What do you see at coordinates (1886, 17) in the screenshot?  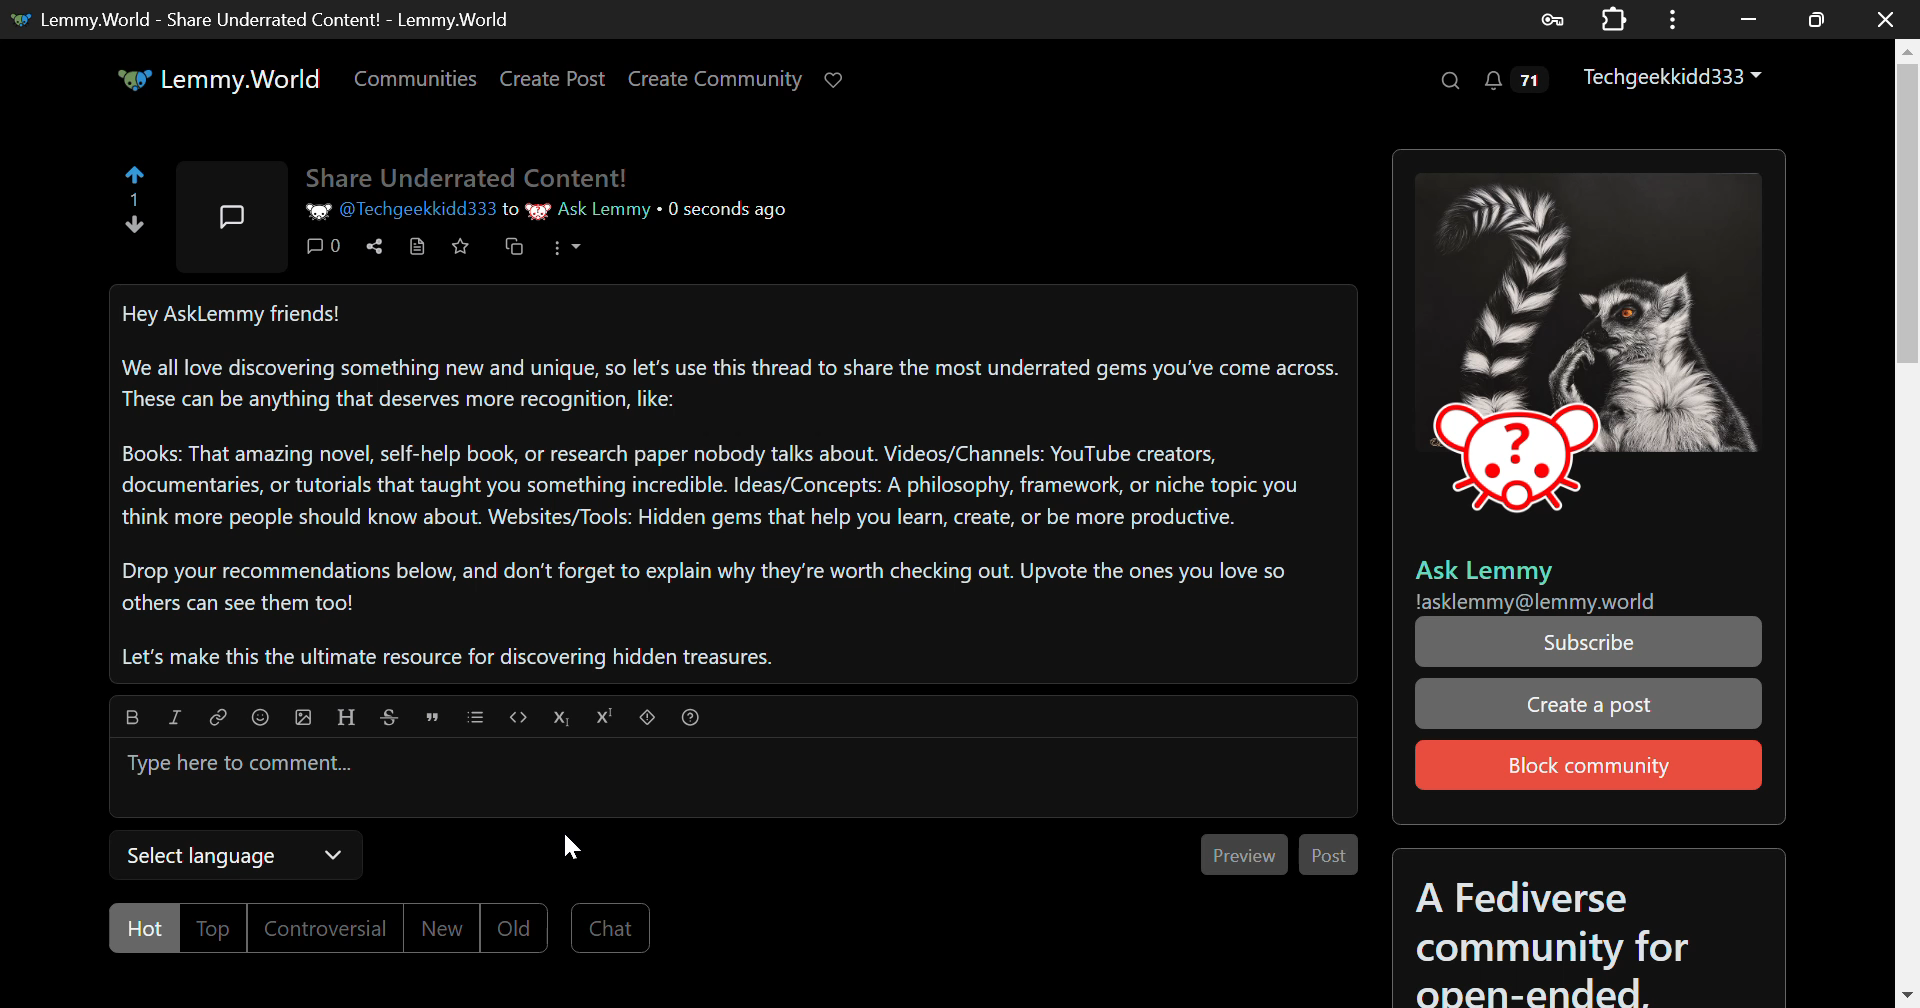 I see `Close Window` at bounding box center [1886, 17].